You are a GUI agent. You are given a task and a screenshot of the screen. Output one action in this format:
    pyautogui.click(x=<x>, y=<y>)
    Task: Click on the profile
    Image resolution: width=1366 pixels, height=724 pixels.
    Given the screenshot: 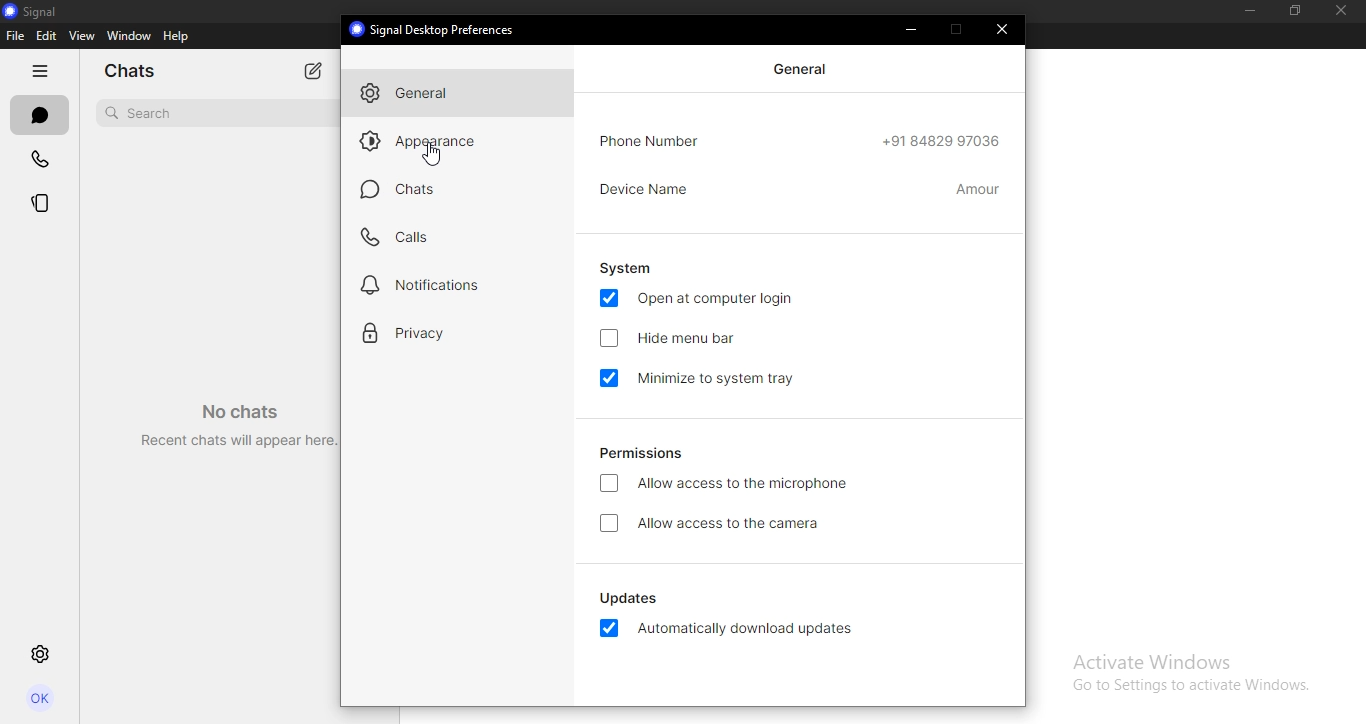 What is the action you would take?
    pyautogui.click(x=42, y=701)
    